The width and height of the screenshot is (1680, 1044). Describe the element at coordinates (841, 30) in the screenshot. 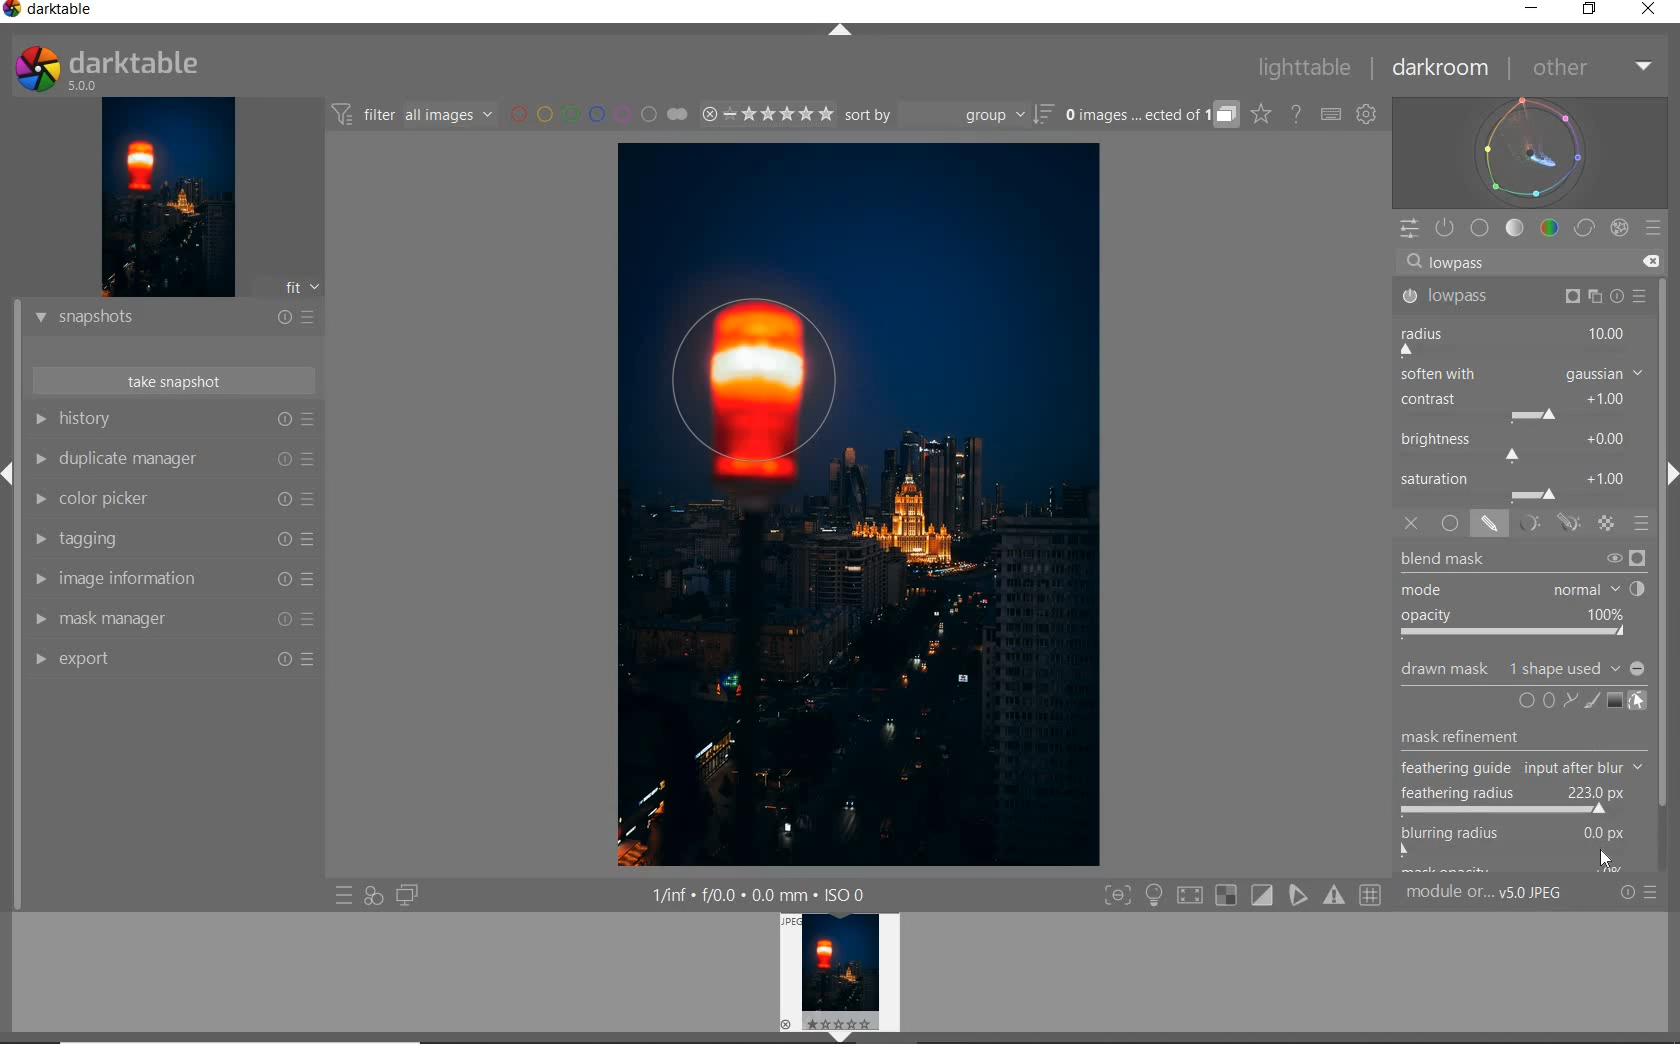

I see `EXPAND/COLLAPSE` at that location.